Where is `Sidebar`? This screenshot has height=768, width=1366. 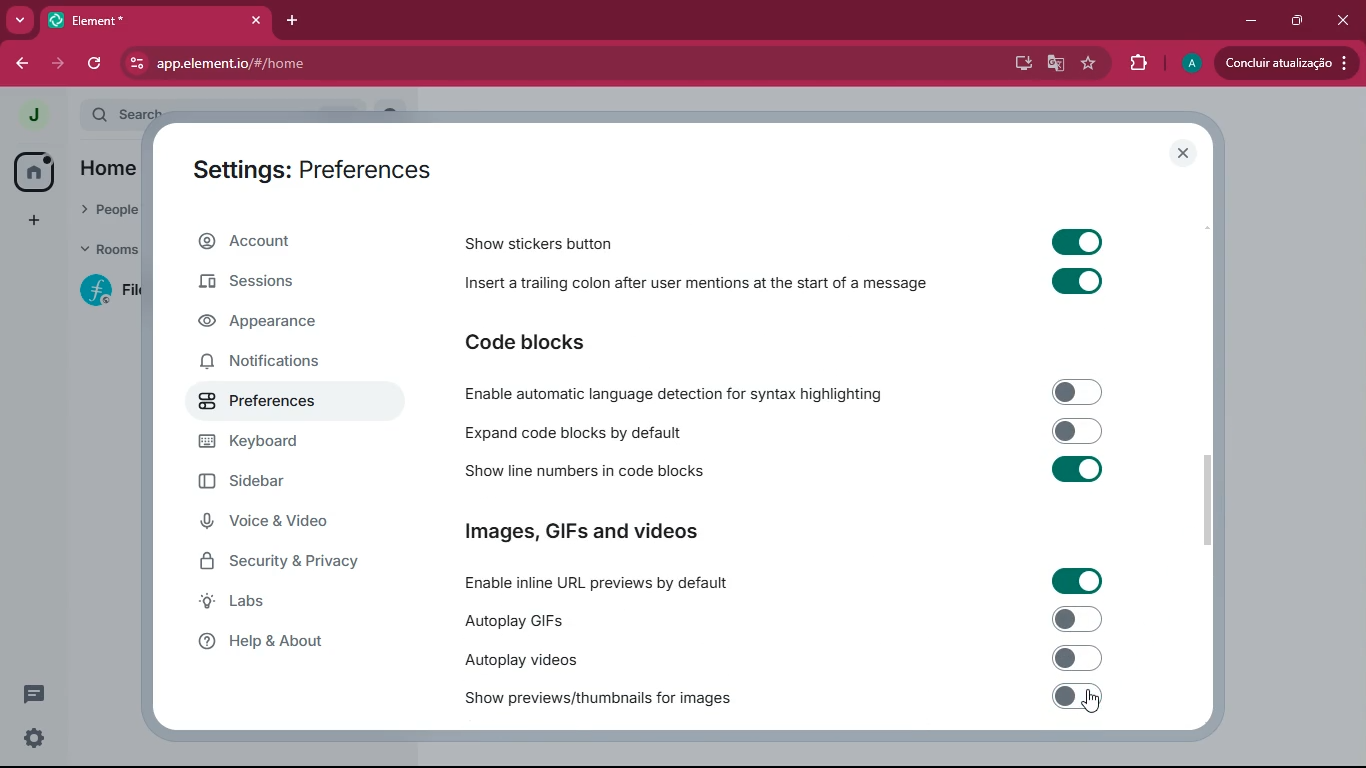 Sidebar is located at coordinates (254, 480).